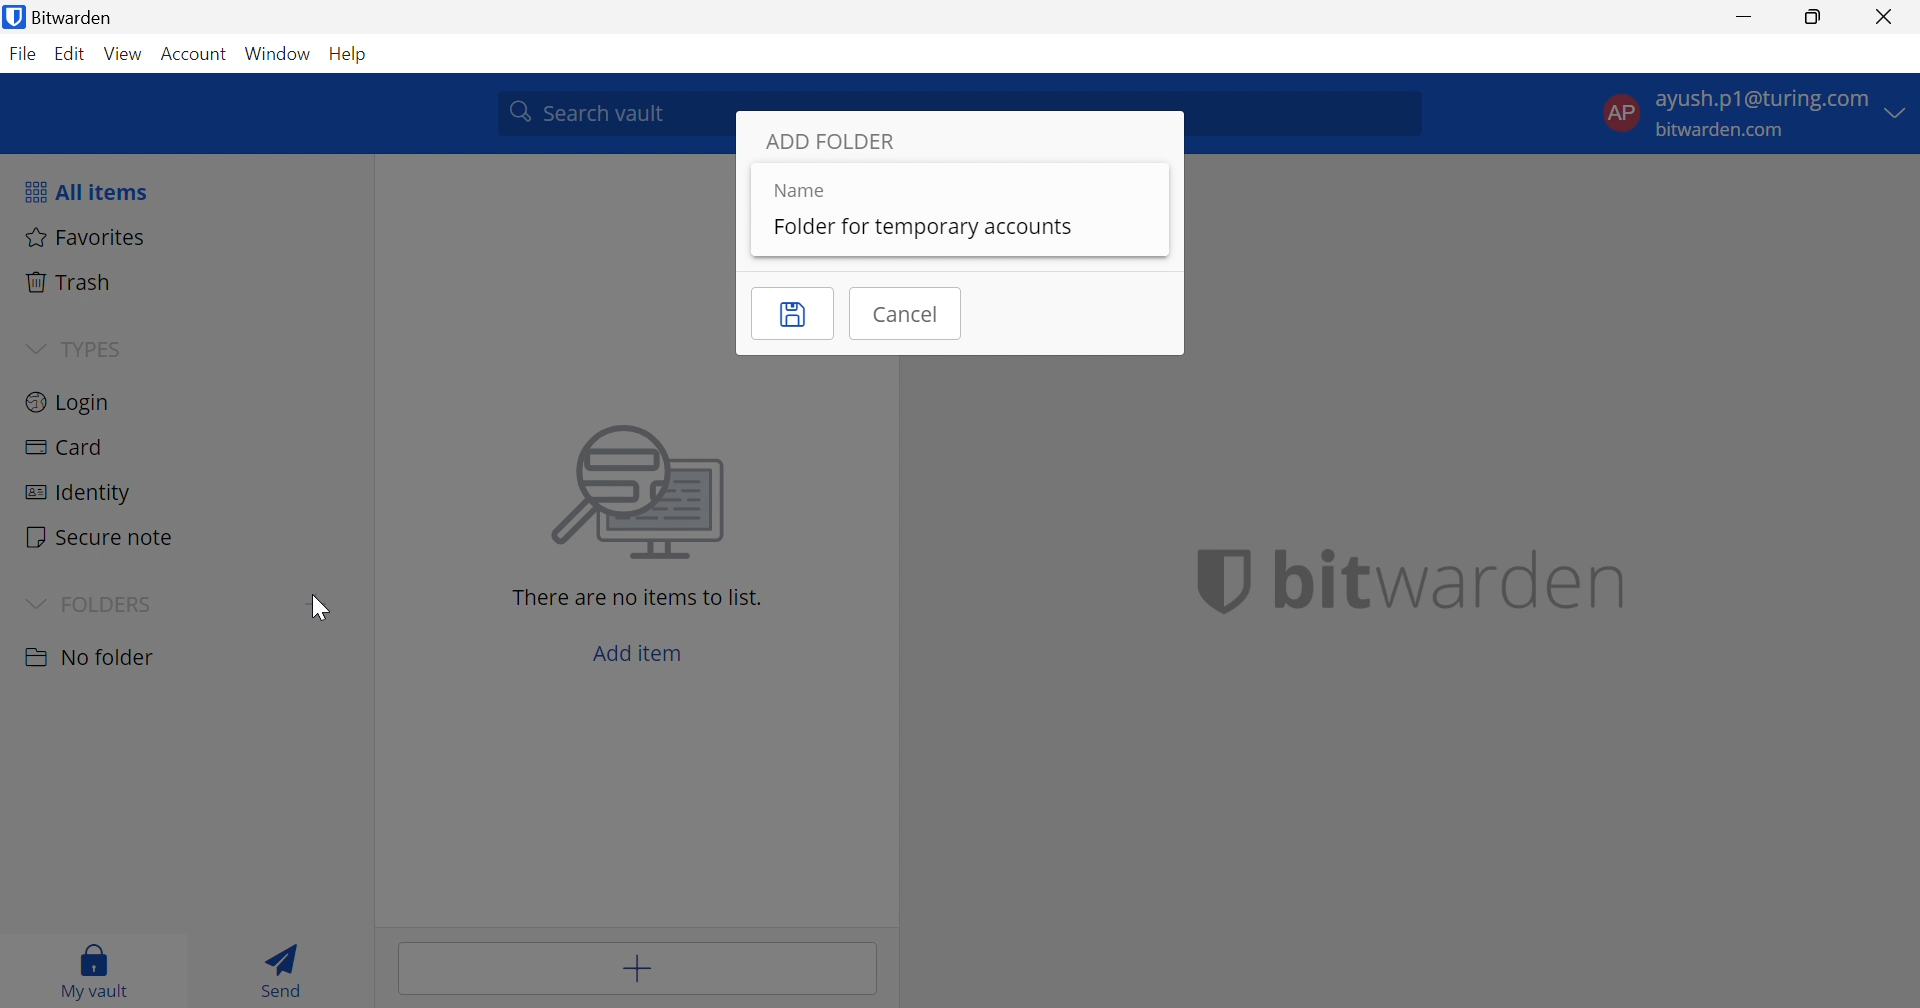  What do you see at coordinates (93, 348) in the screenshot?
I see `TYPES` at bounding box center [93, 348].